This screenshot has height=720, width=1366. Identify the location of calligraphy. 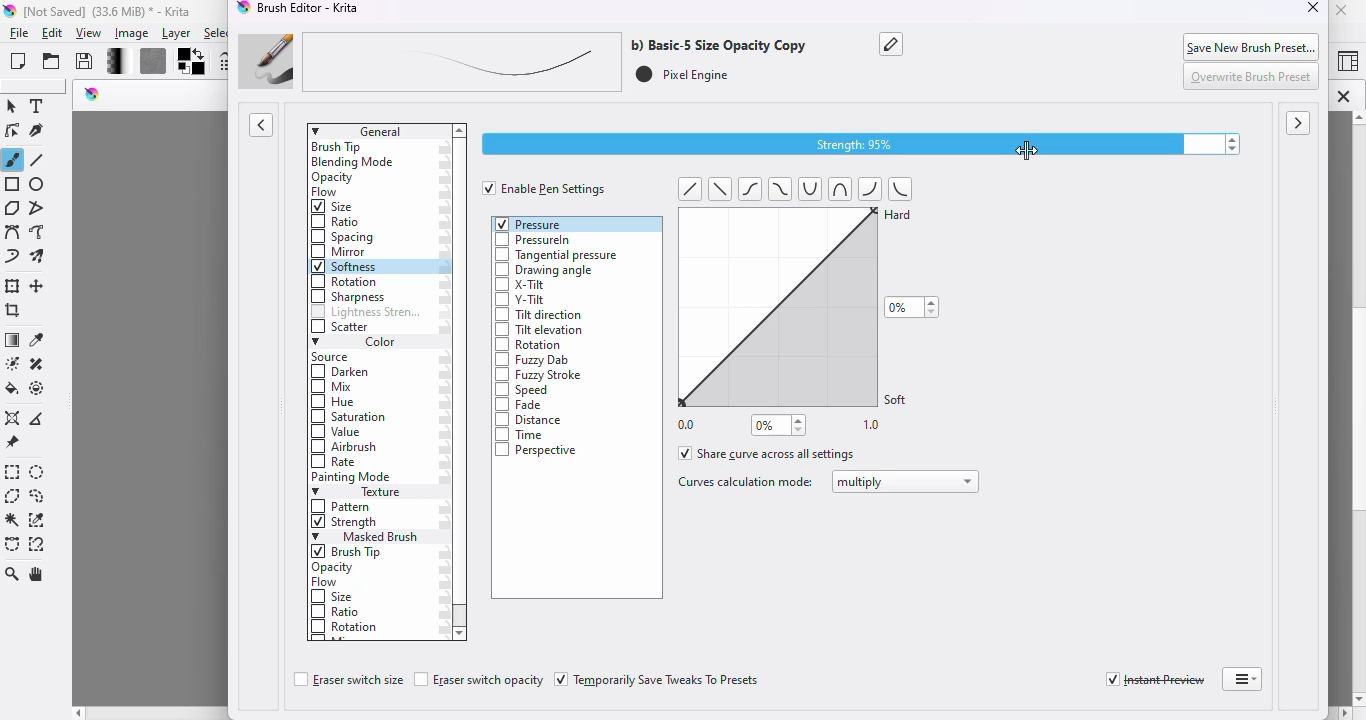
(39, 132).